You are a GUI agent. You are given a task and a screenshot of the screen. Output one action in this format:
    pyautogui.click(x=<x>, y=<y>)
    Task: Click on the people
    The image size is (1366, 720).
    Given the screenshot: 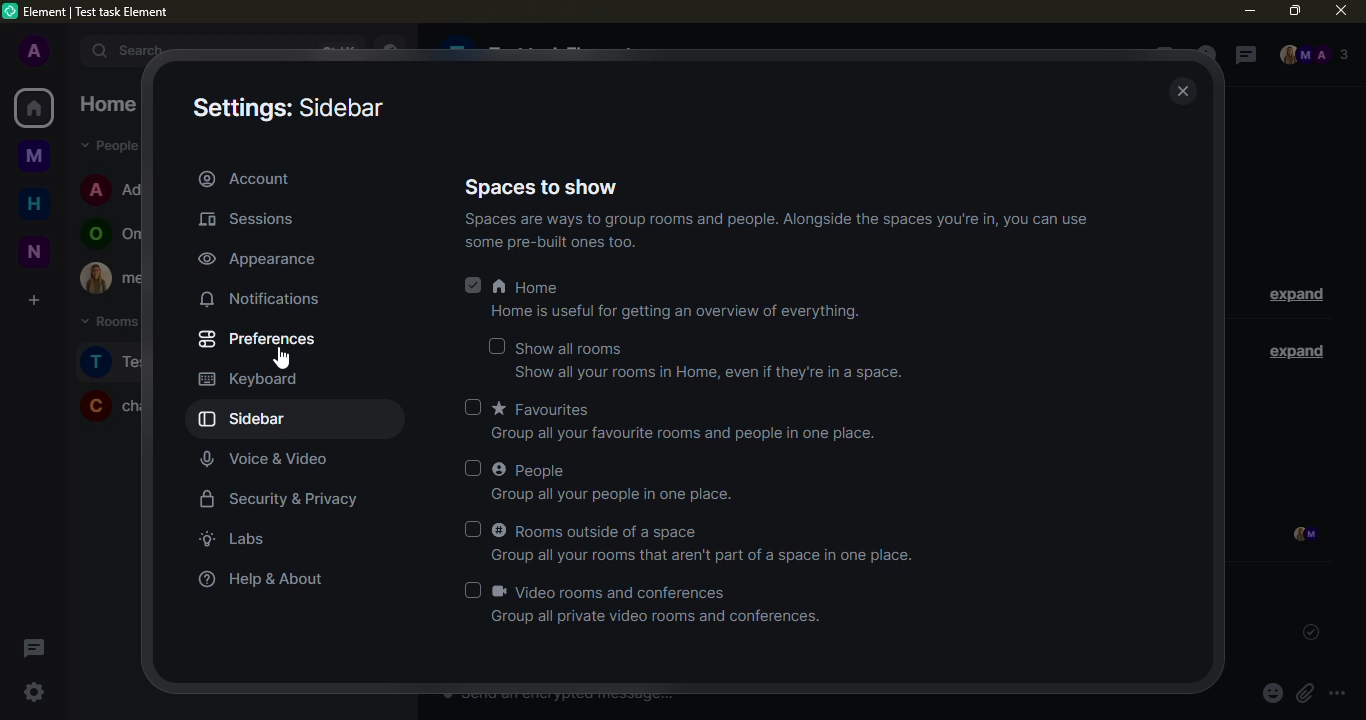 What is the action you would take?
    pyautogui.click(x=1313, y=56)
    